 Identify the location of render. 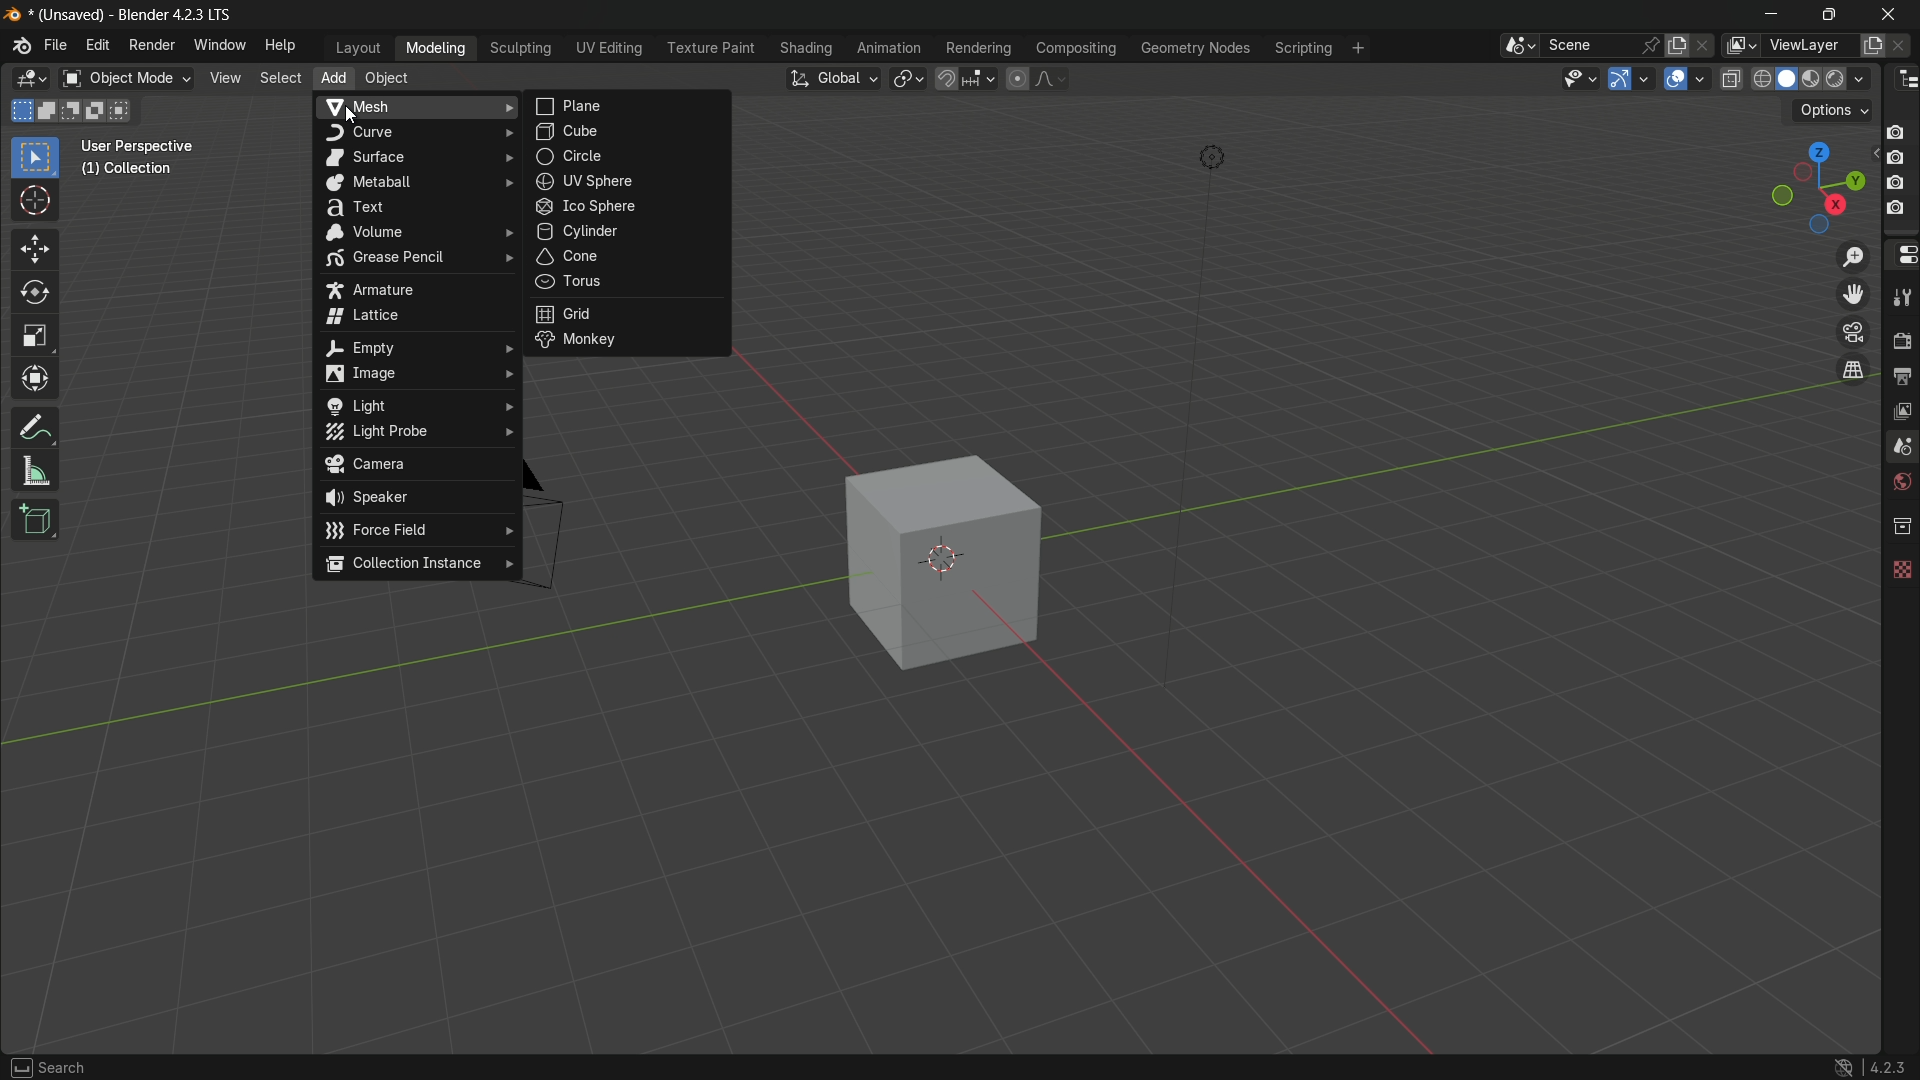
(1900, 337).